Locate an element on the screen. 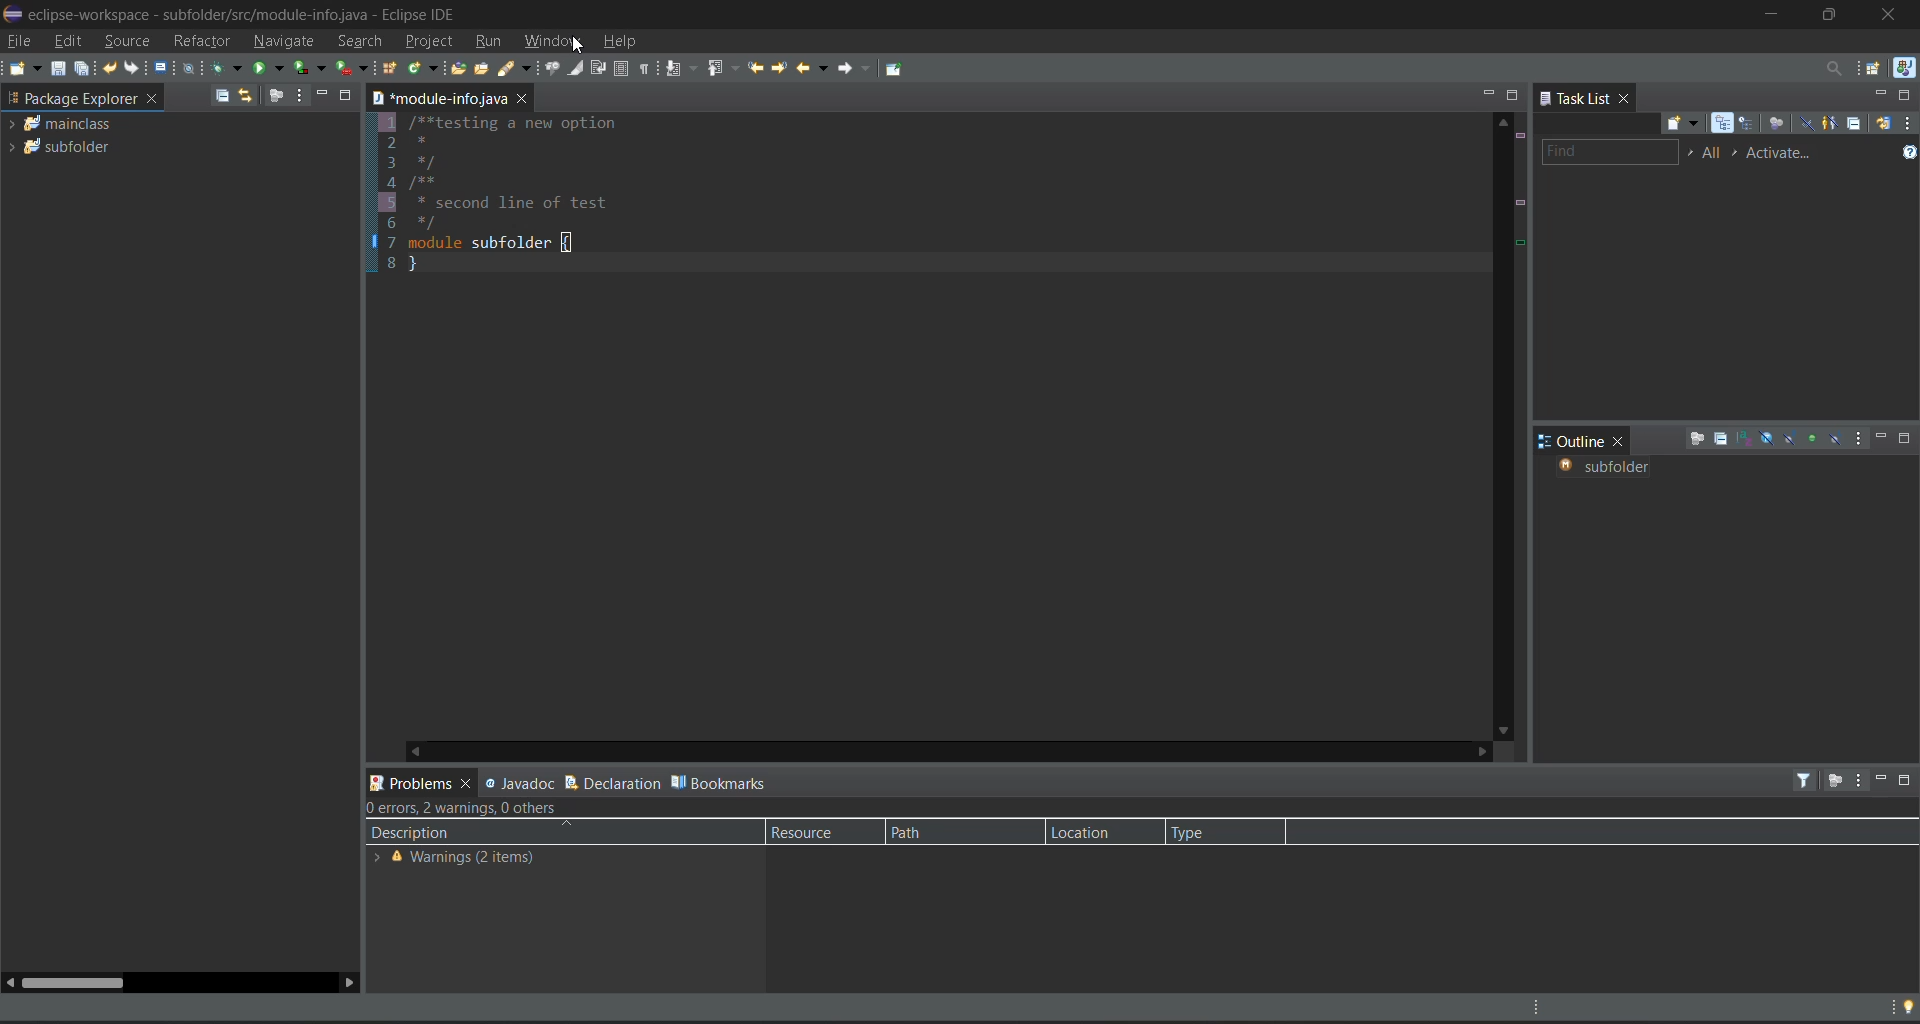  minimize is located at coordinates (1488, 94).